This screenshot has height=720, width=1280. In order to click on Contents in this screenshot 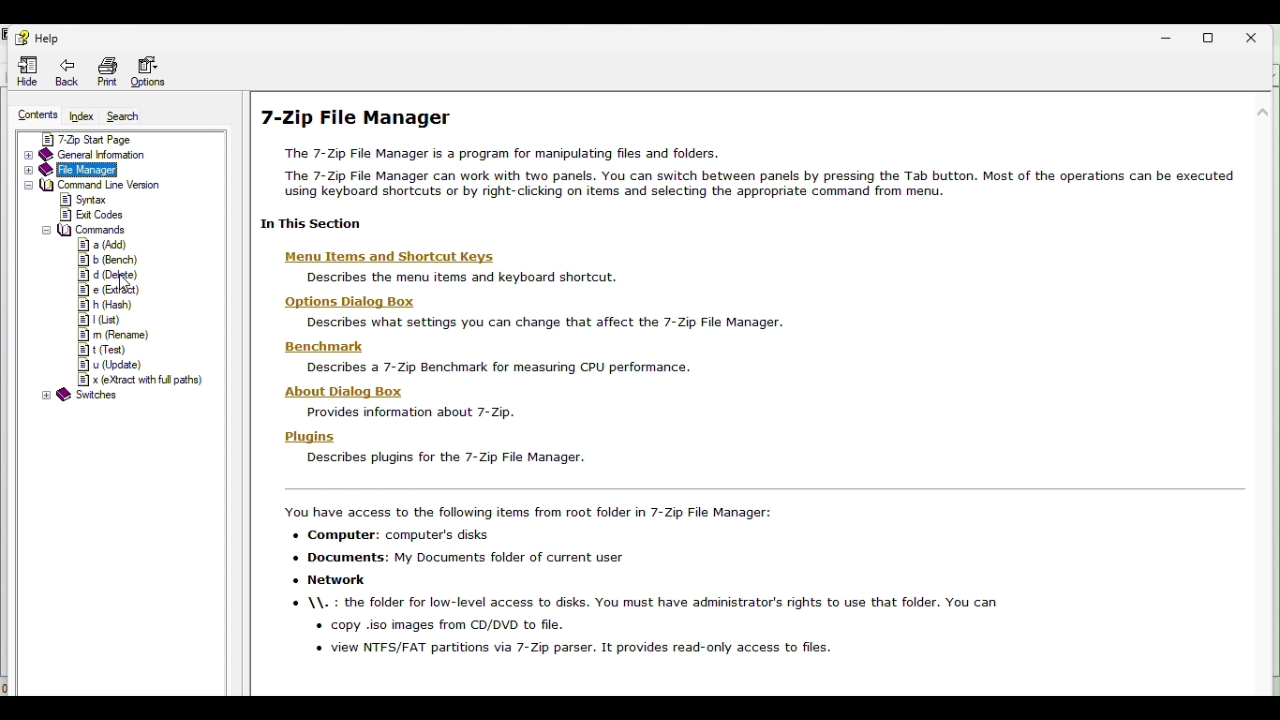, I will do `click(36, 114)`.